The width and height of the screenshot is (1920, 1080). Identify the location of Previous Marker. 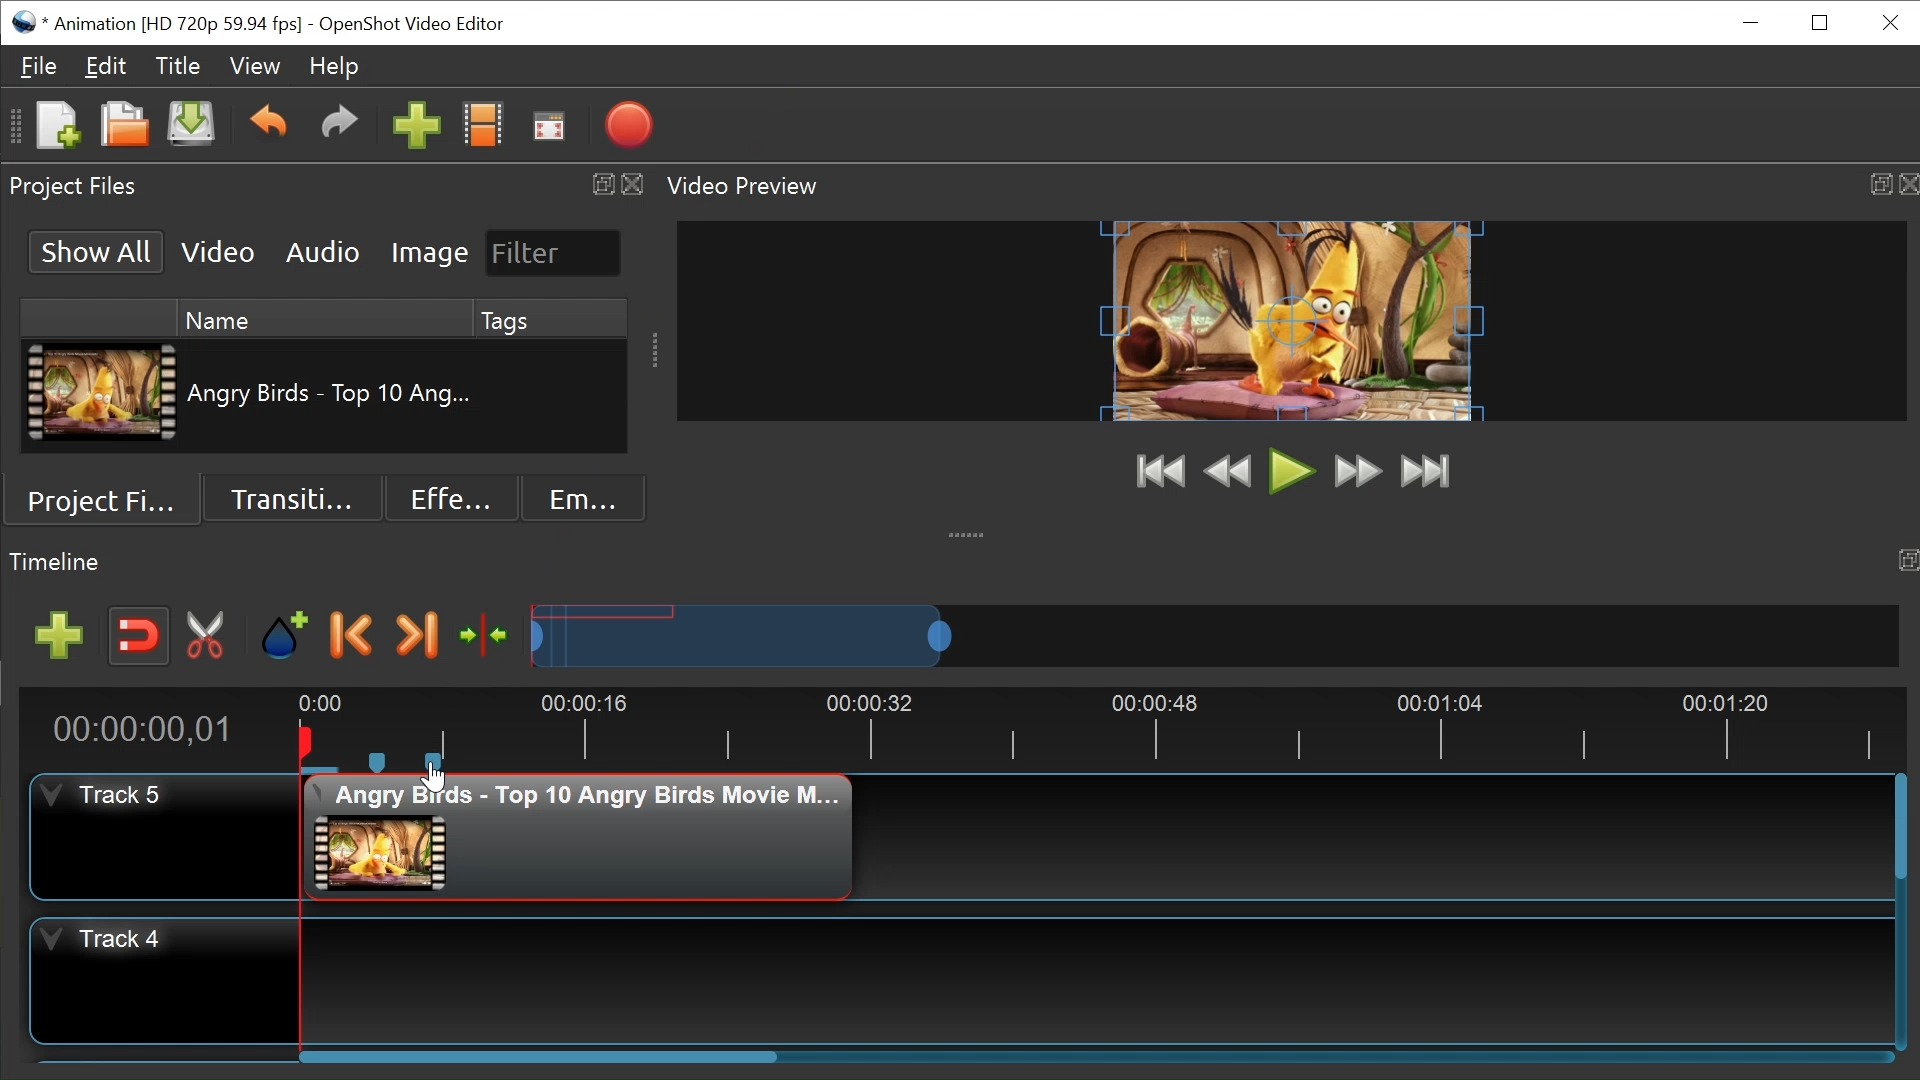
(352, 636).